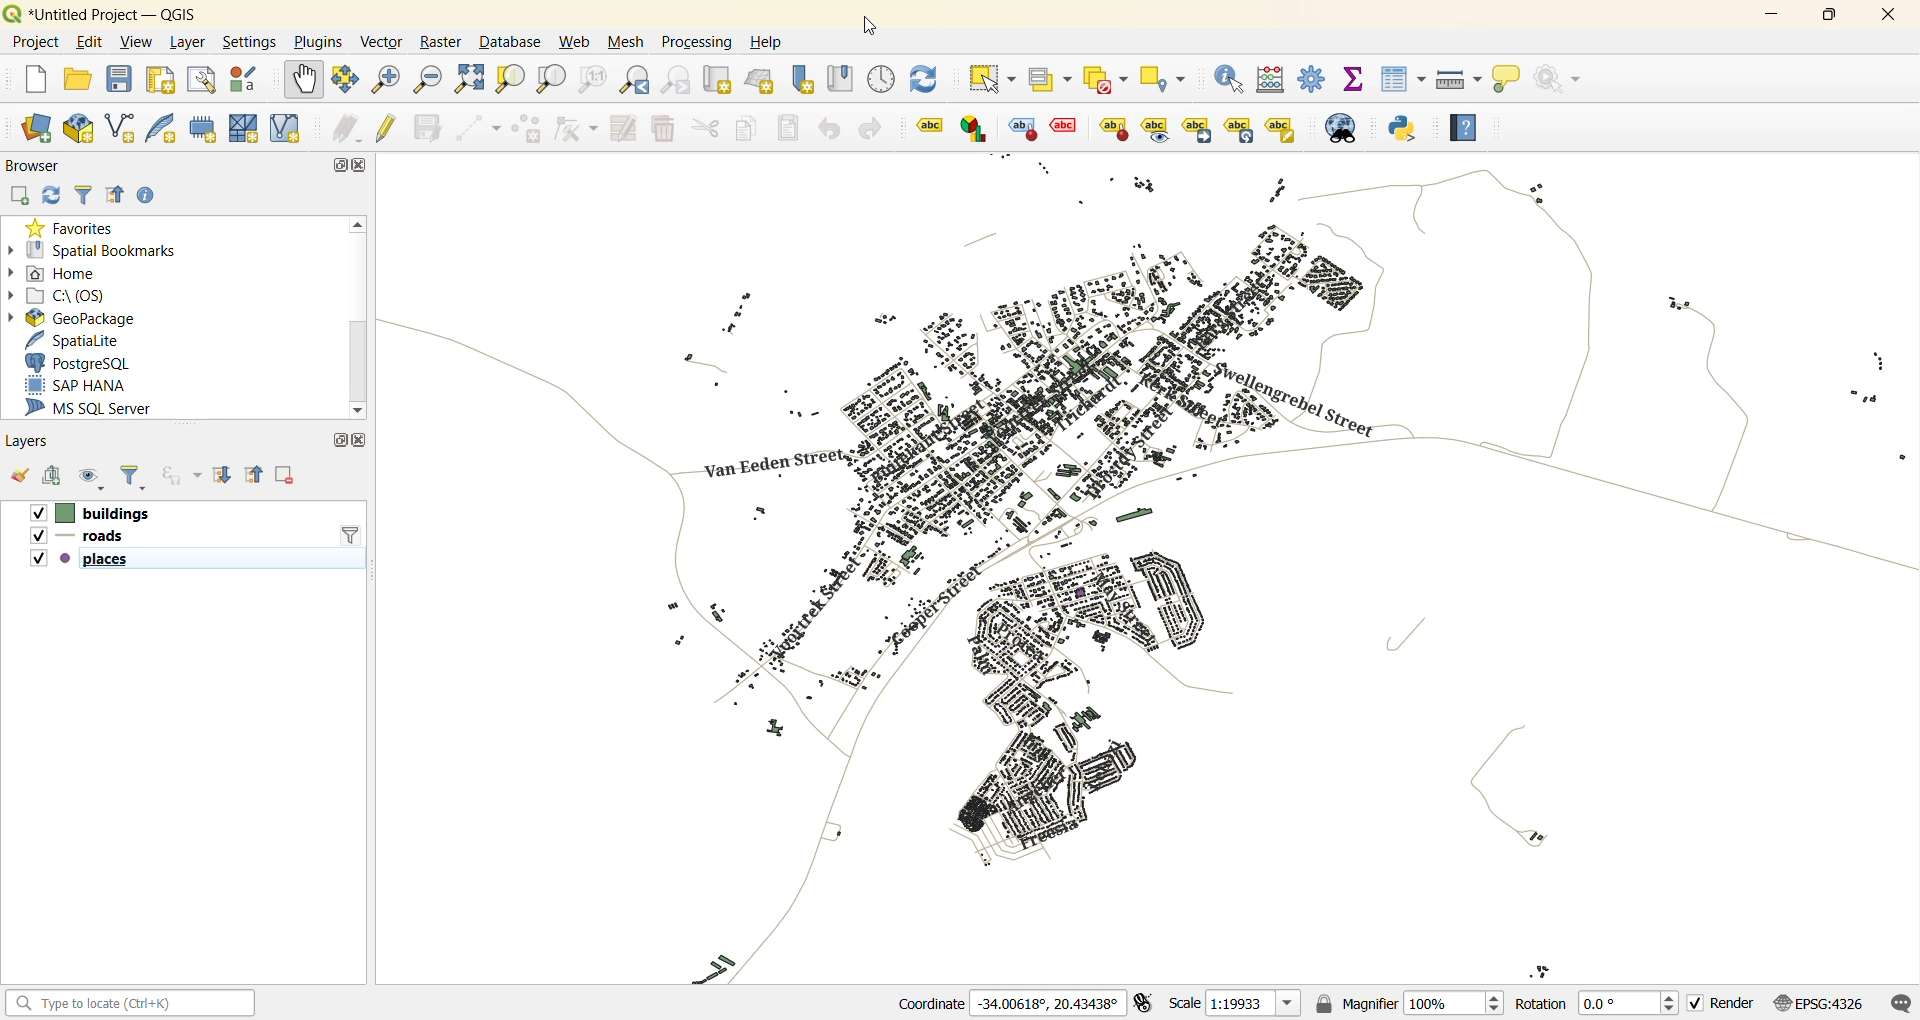 This screenshot has height=1020, width=1920. Describe the element at coordinates (1352, 80) in the screenshot. I see `statistical summary` at that location.